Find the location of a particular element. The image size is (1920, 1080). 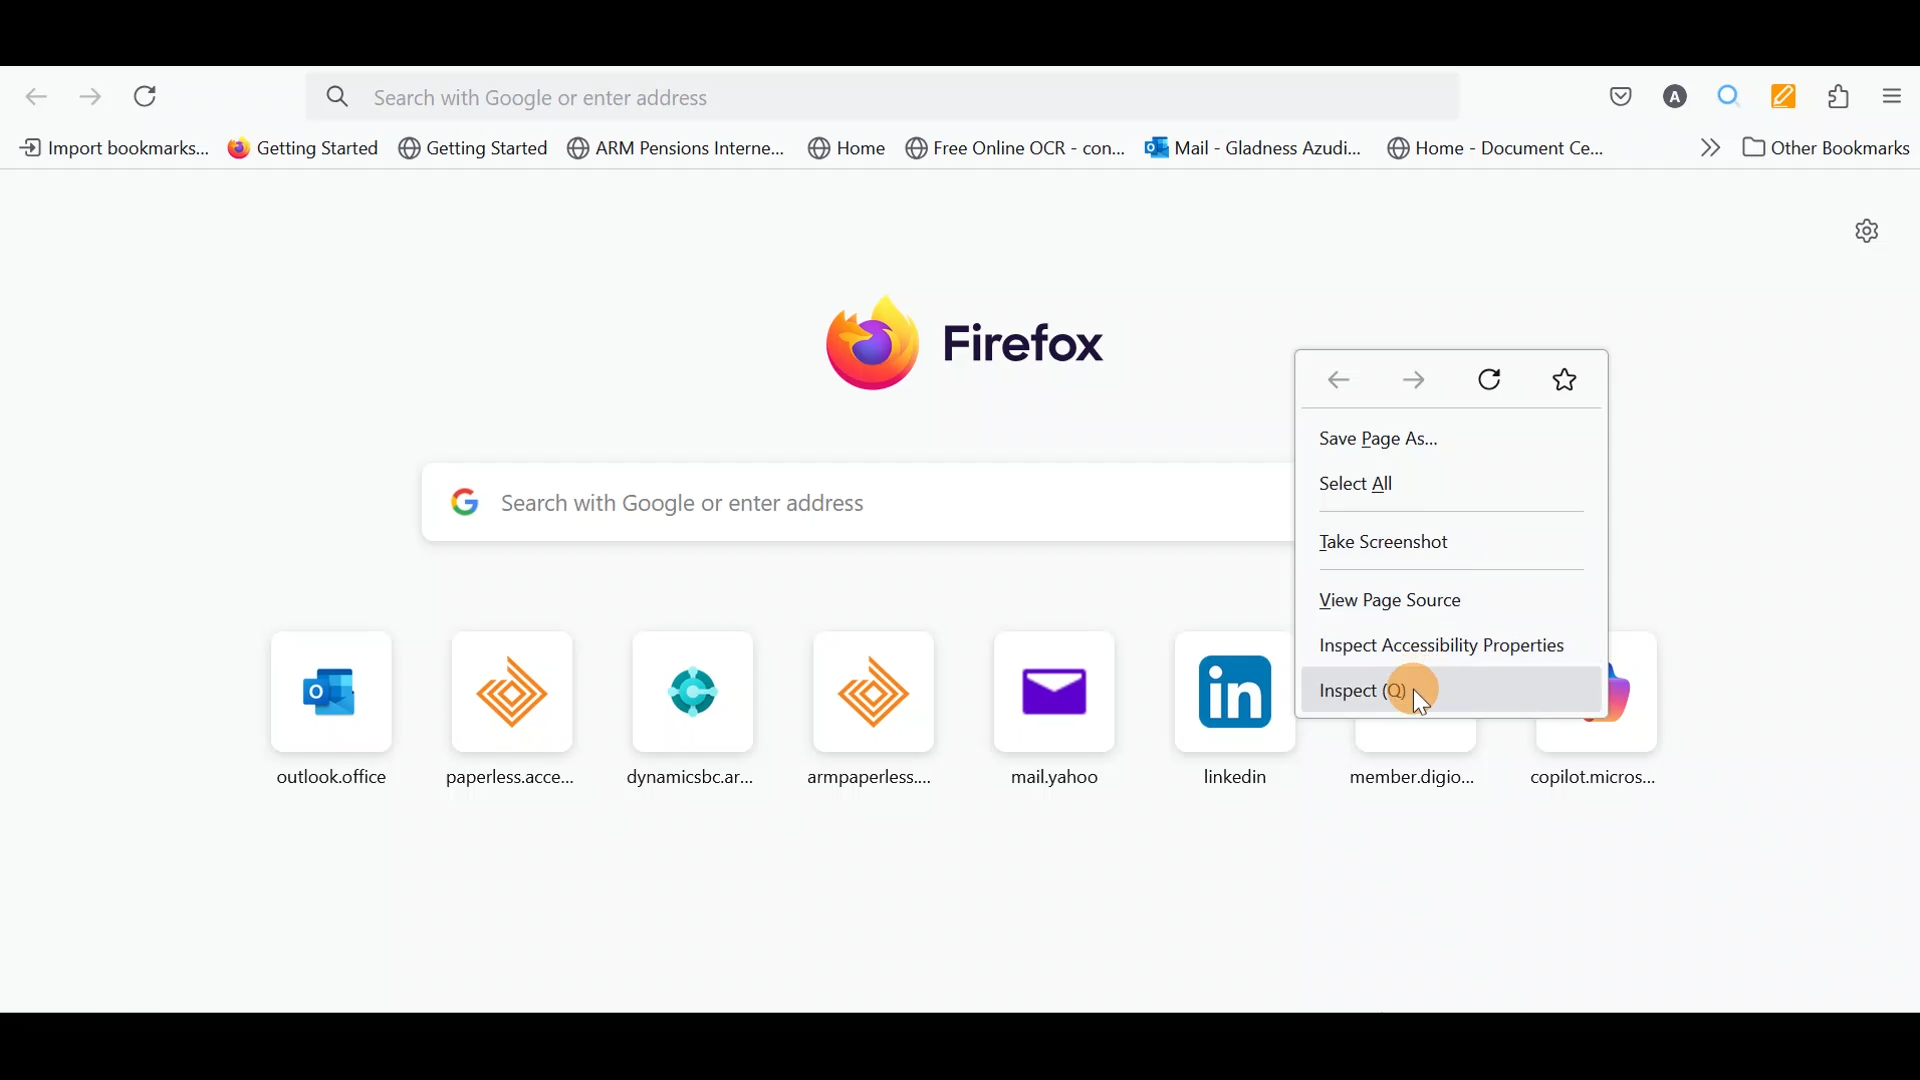

Extensions is located at coordinates (1843, 94).